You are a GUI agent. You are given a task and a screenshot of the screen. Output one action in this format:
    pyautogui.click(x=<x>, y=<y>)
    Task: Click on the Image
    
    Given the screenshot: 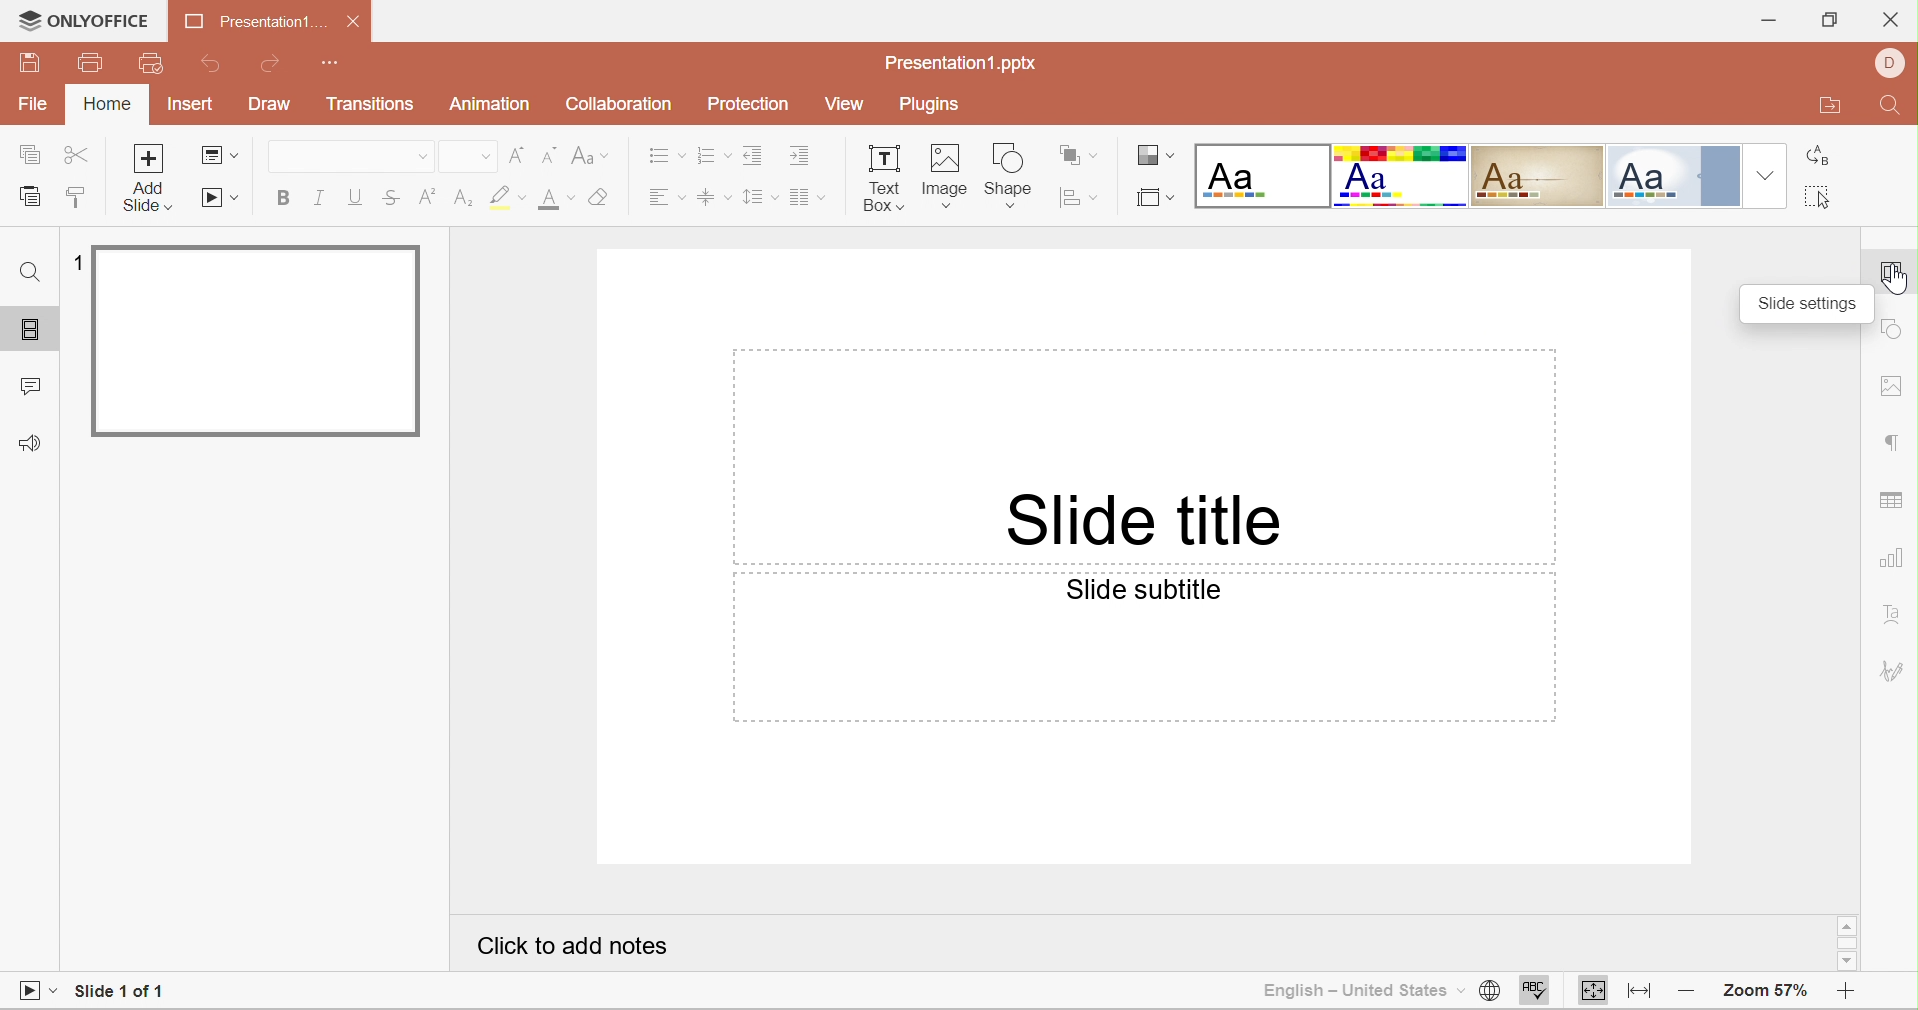 What is the action you would take?
    pyautogui.click(x=944, y=173)
    